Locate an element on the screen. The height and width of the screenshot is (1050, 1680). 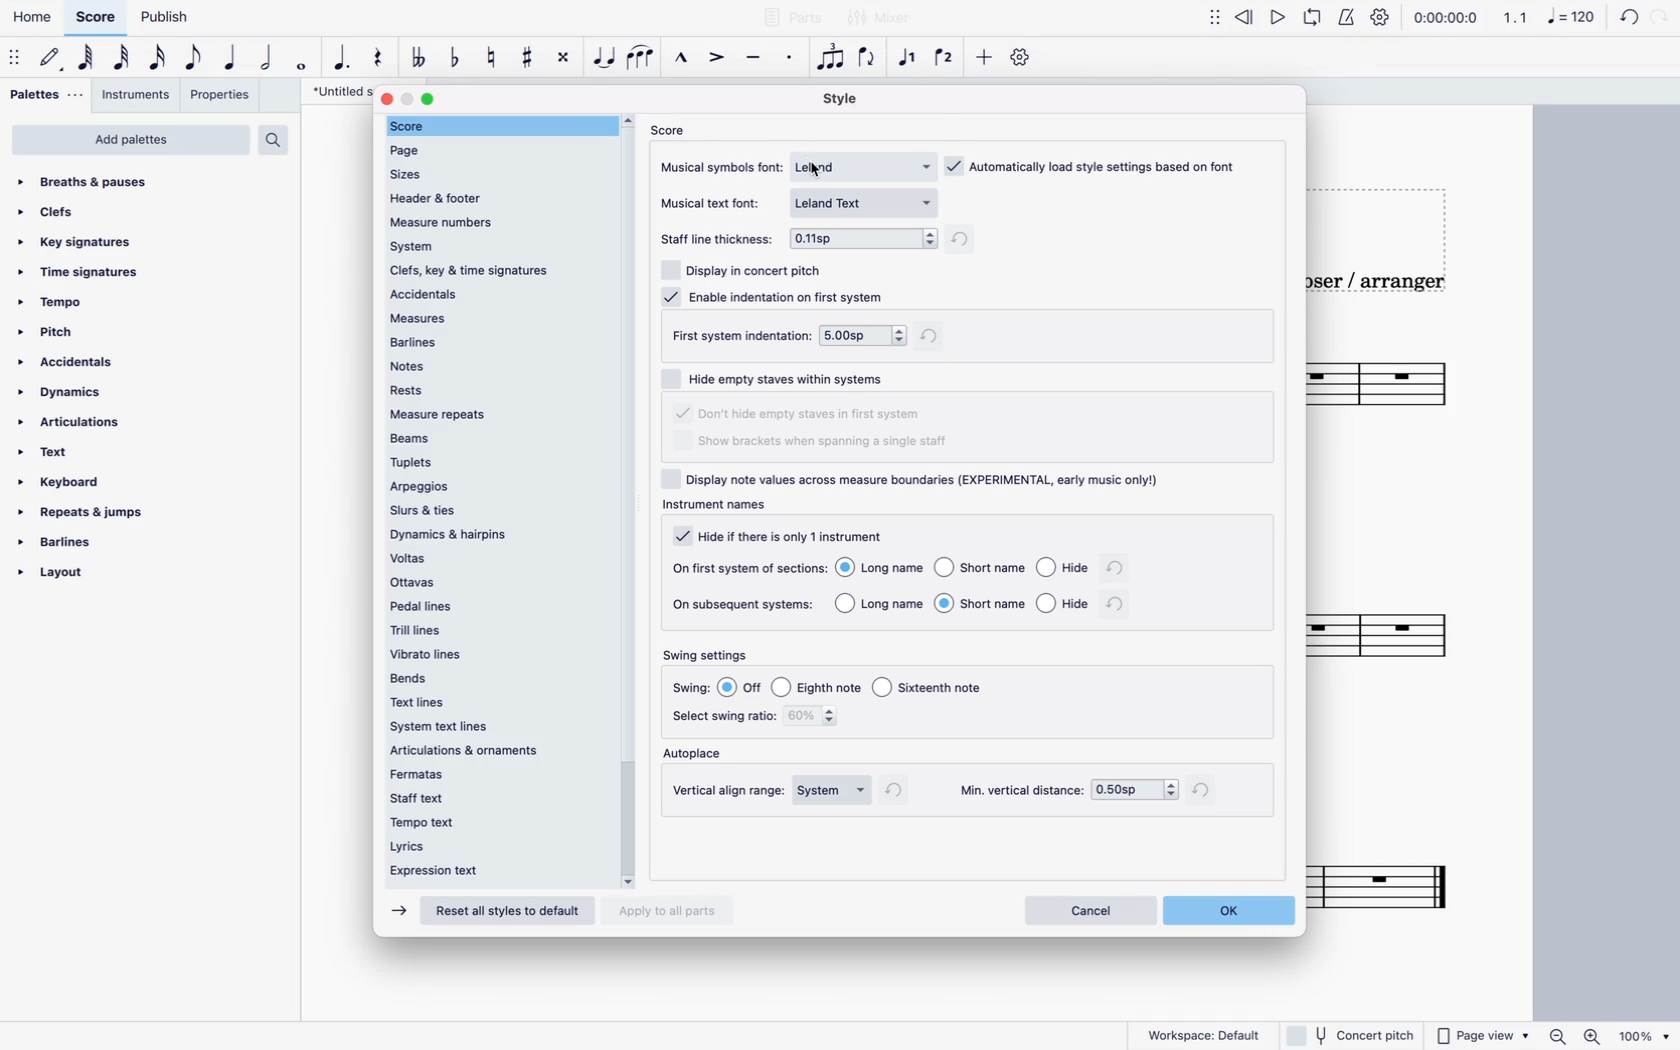
back is located at coordinates (1246, 13).